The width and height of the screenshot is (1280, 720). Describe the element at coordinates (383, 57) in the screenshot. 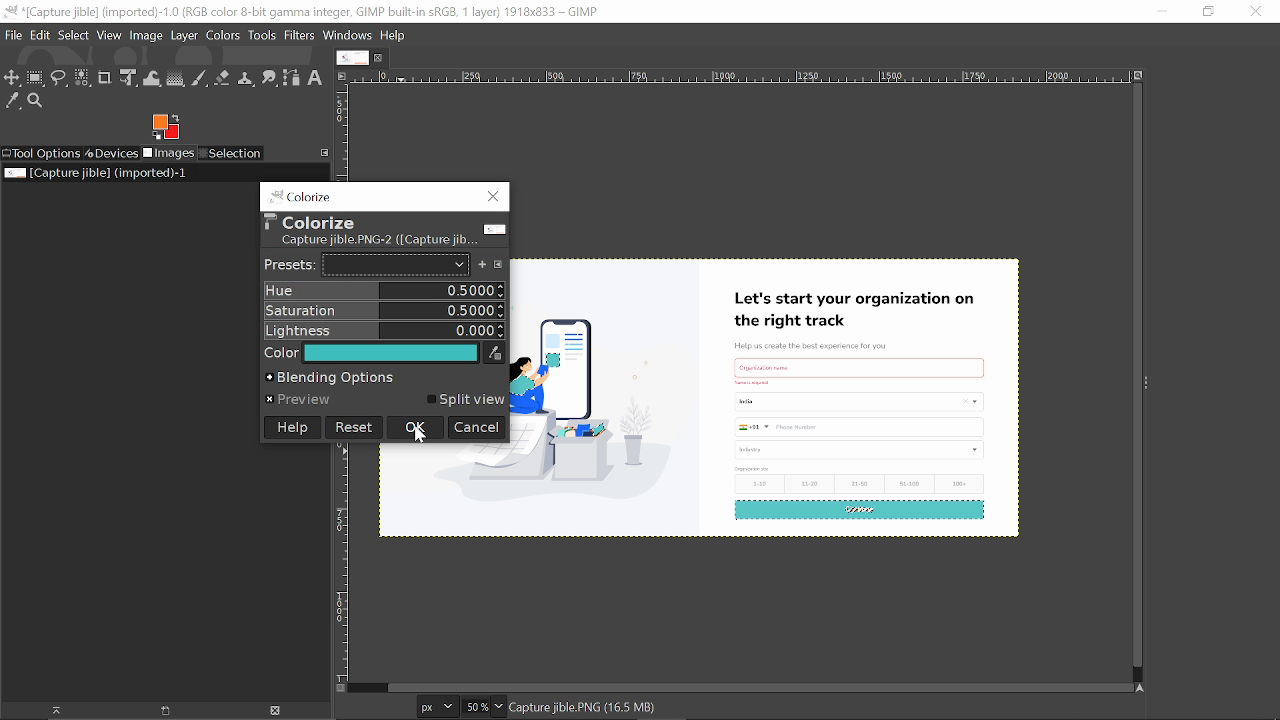

I see `Close current tab` at that location.